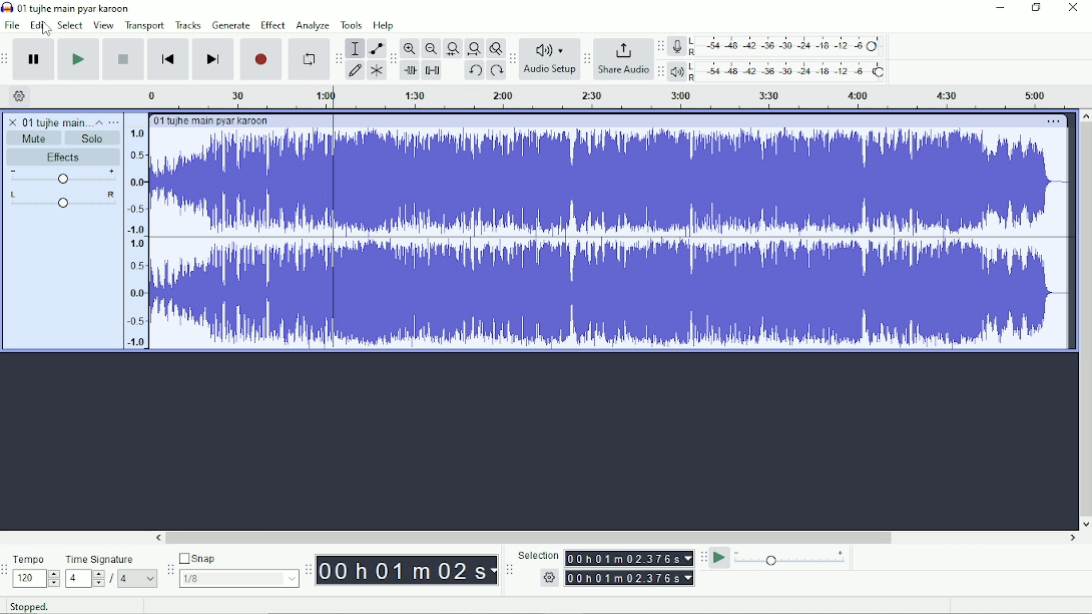 Image resolution: width=1092 pixels, height=614 pixels. I want to click on Audacity play-at-speed, so click(703, 558).